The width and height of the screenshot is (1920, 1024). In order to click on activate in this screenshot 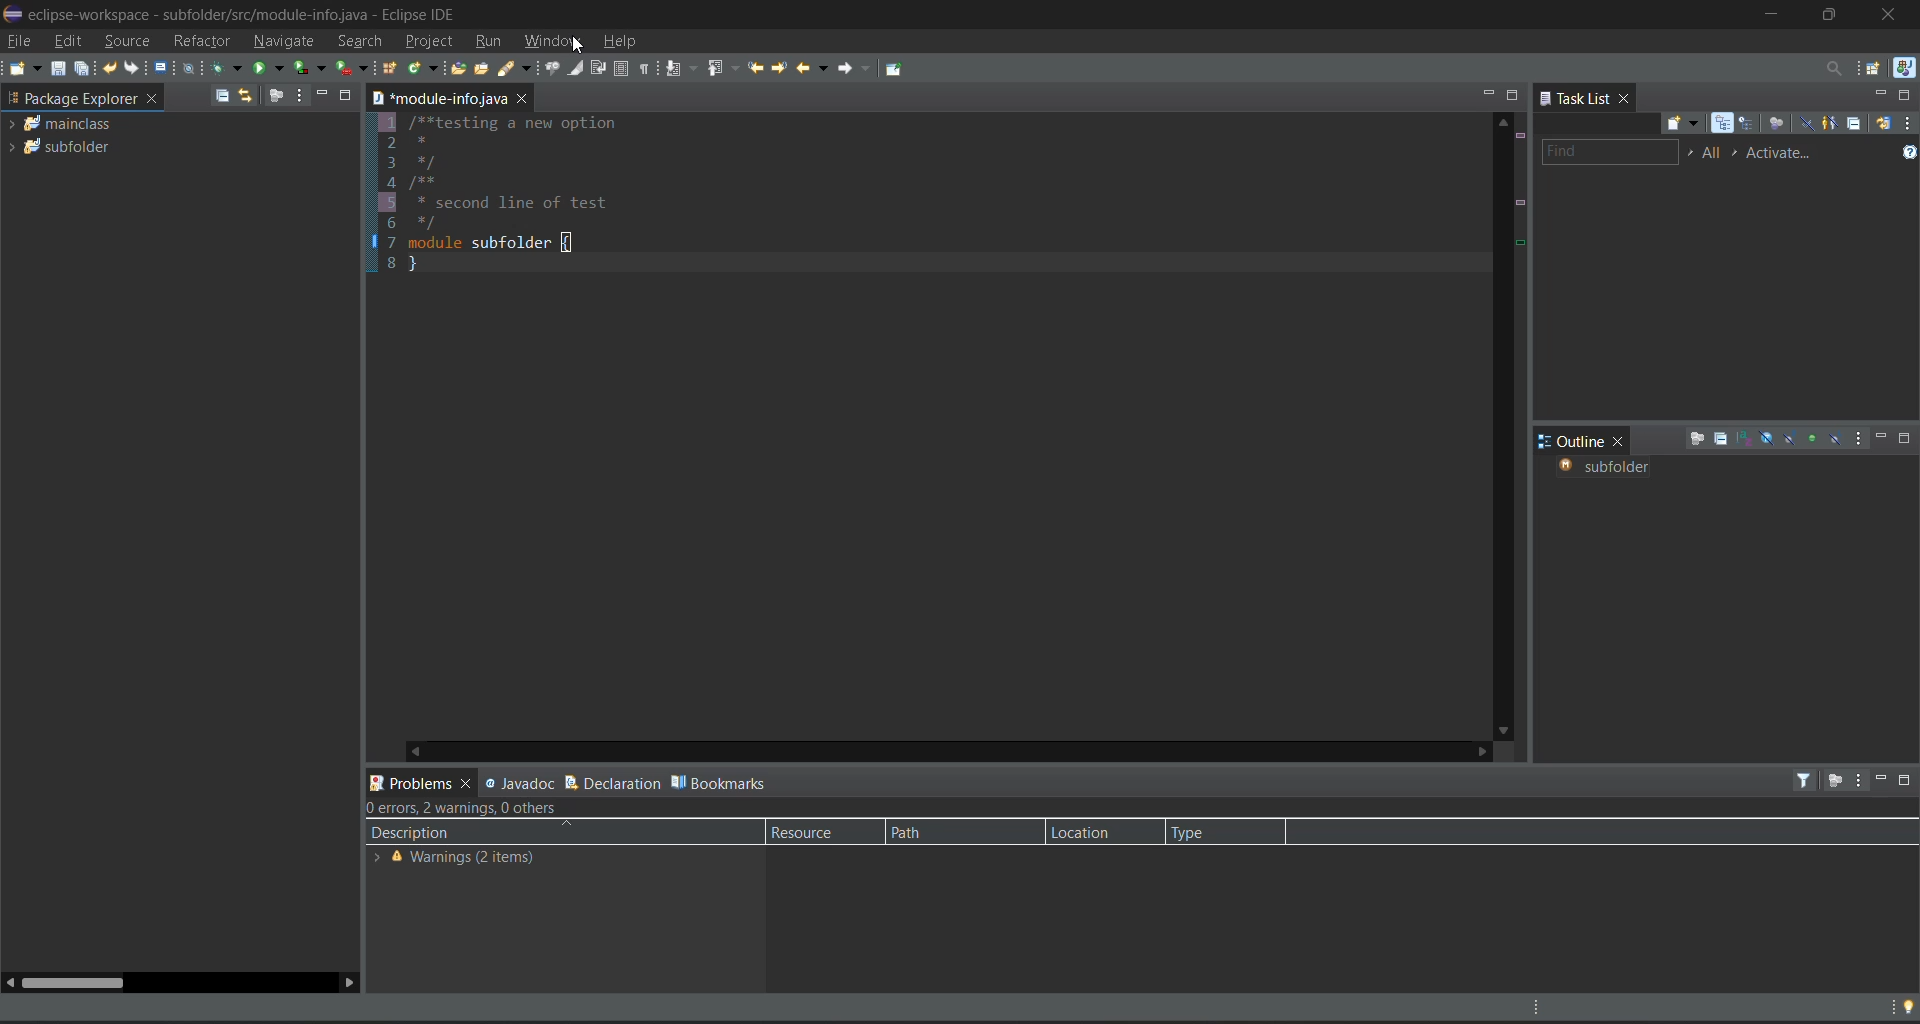, I will do `click(1786, 154)`.